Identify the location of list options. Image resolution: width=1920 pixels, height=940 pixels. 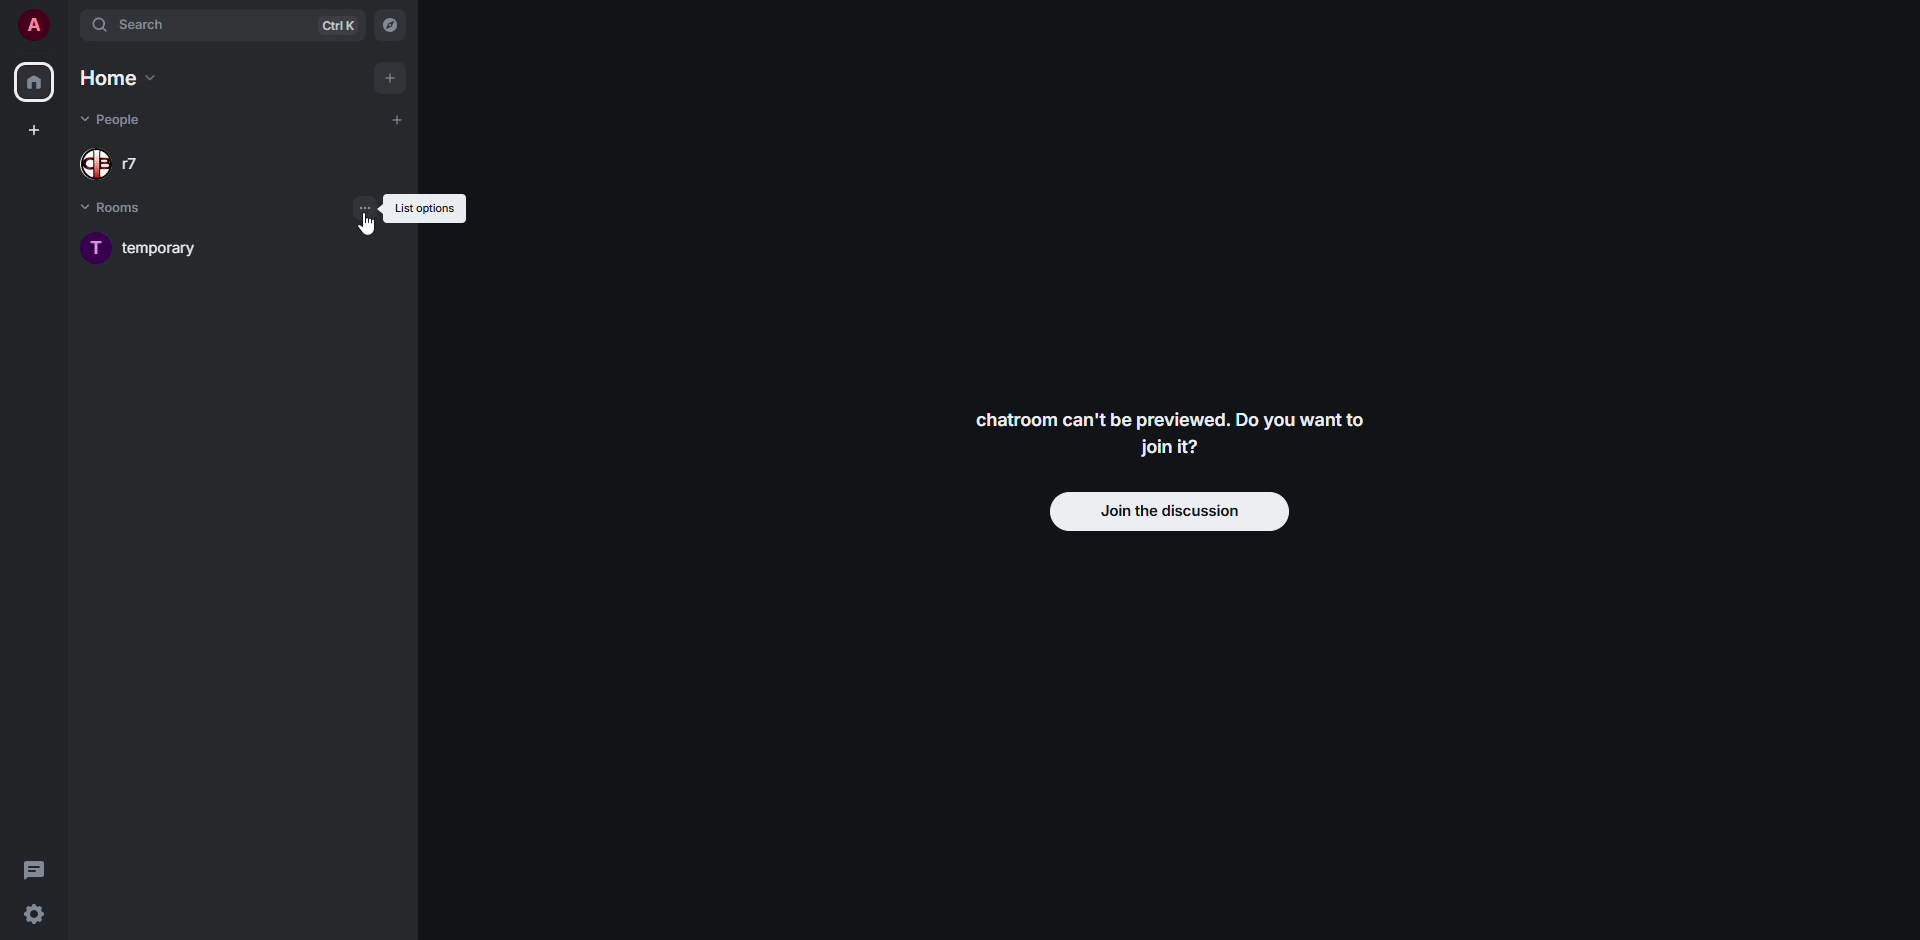
(367, 207).